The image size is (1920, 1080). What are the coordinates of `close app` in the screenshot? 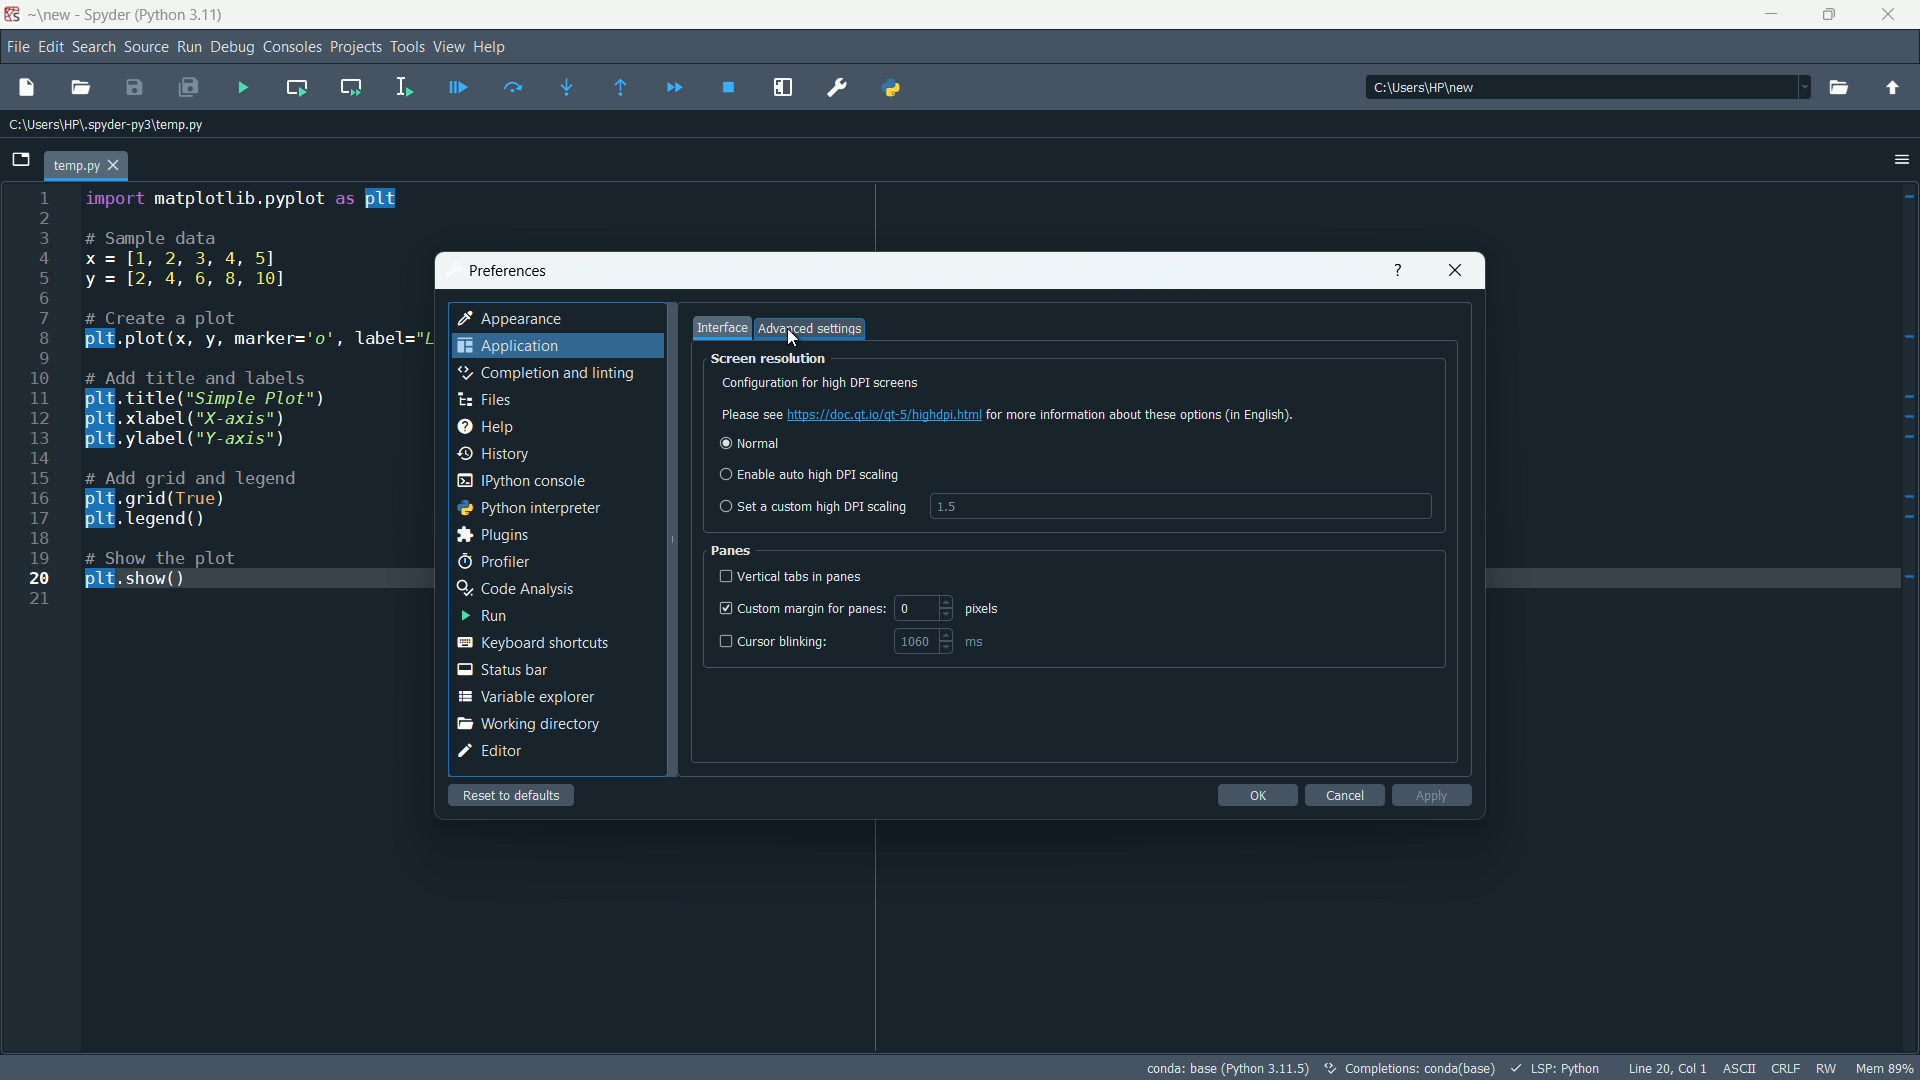 It's located at (1894, 15).